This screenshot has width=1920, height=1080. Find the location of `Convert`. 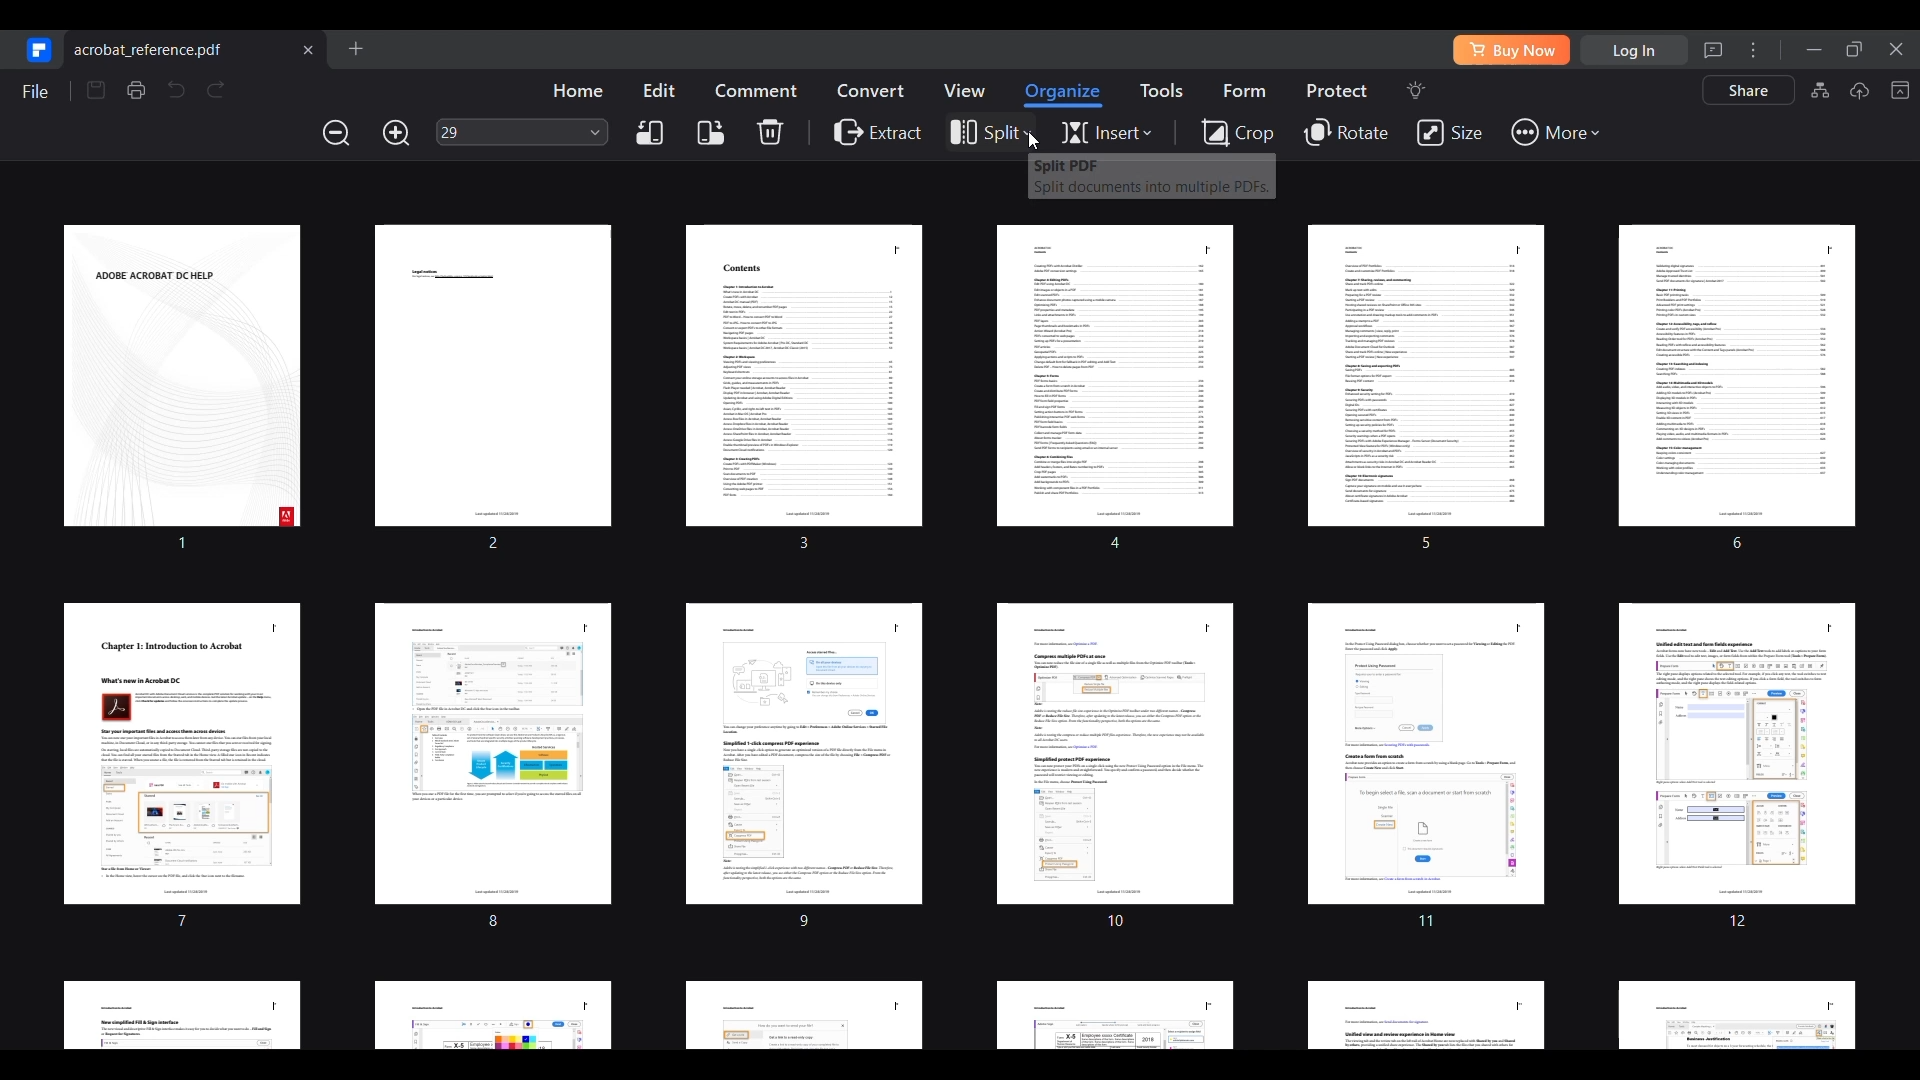

Convert is located at coordinates (871, 89).